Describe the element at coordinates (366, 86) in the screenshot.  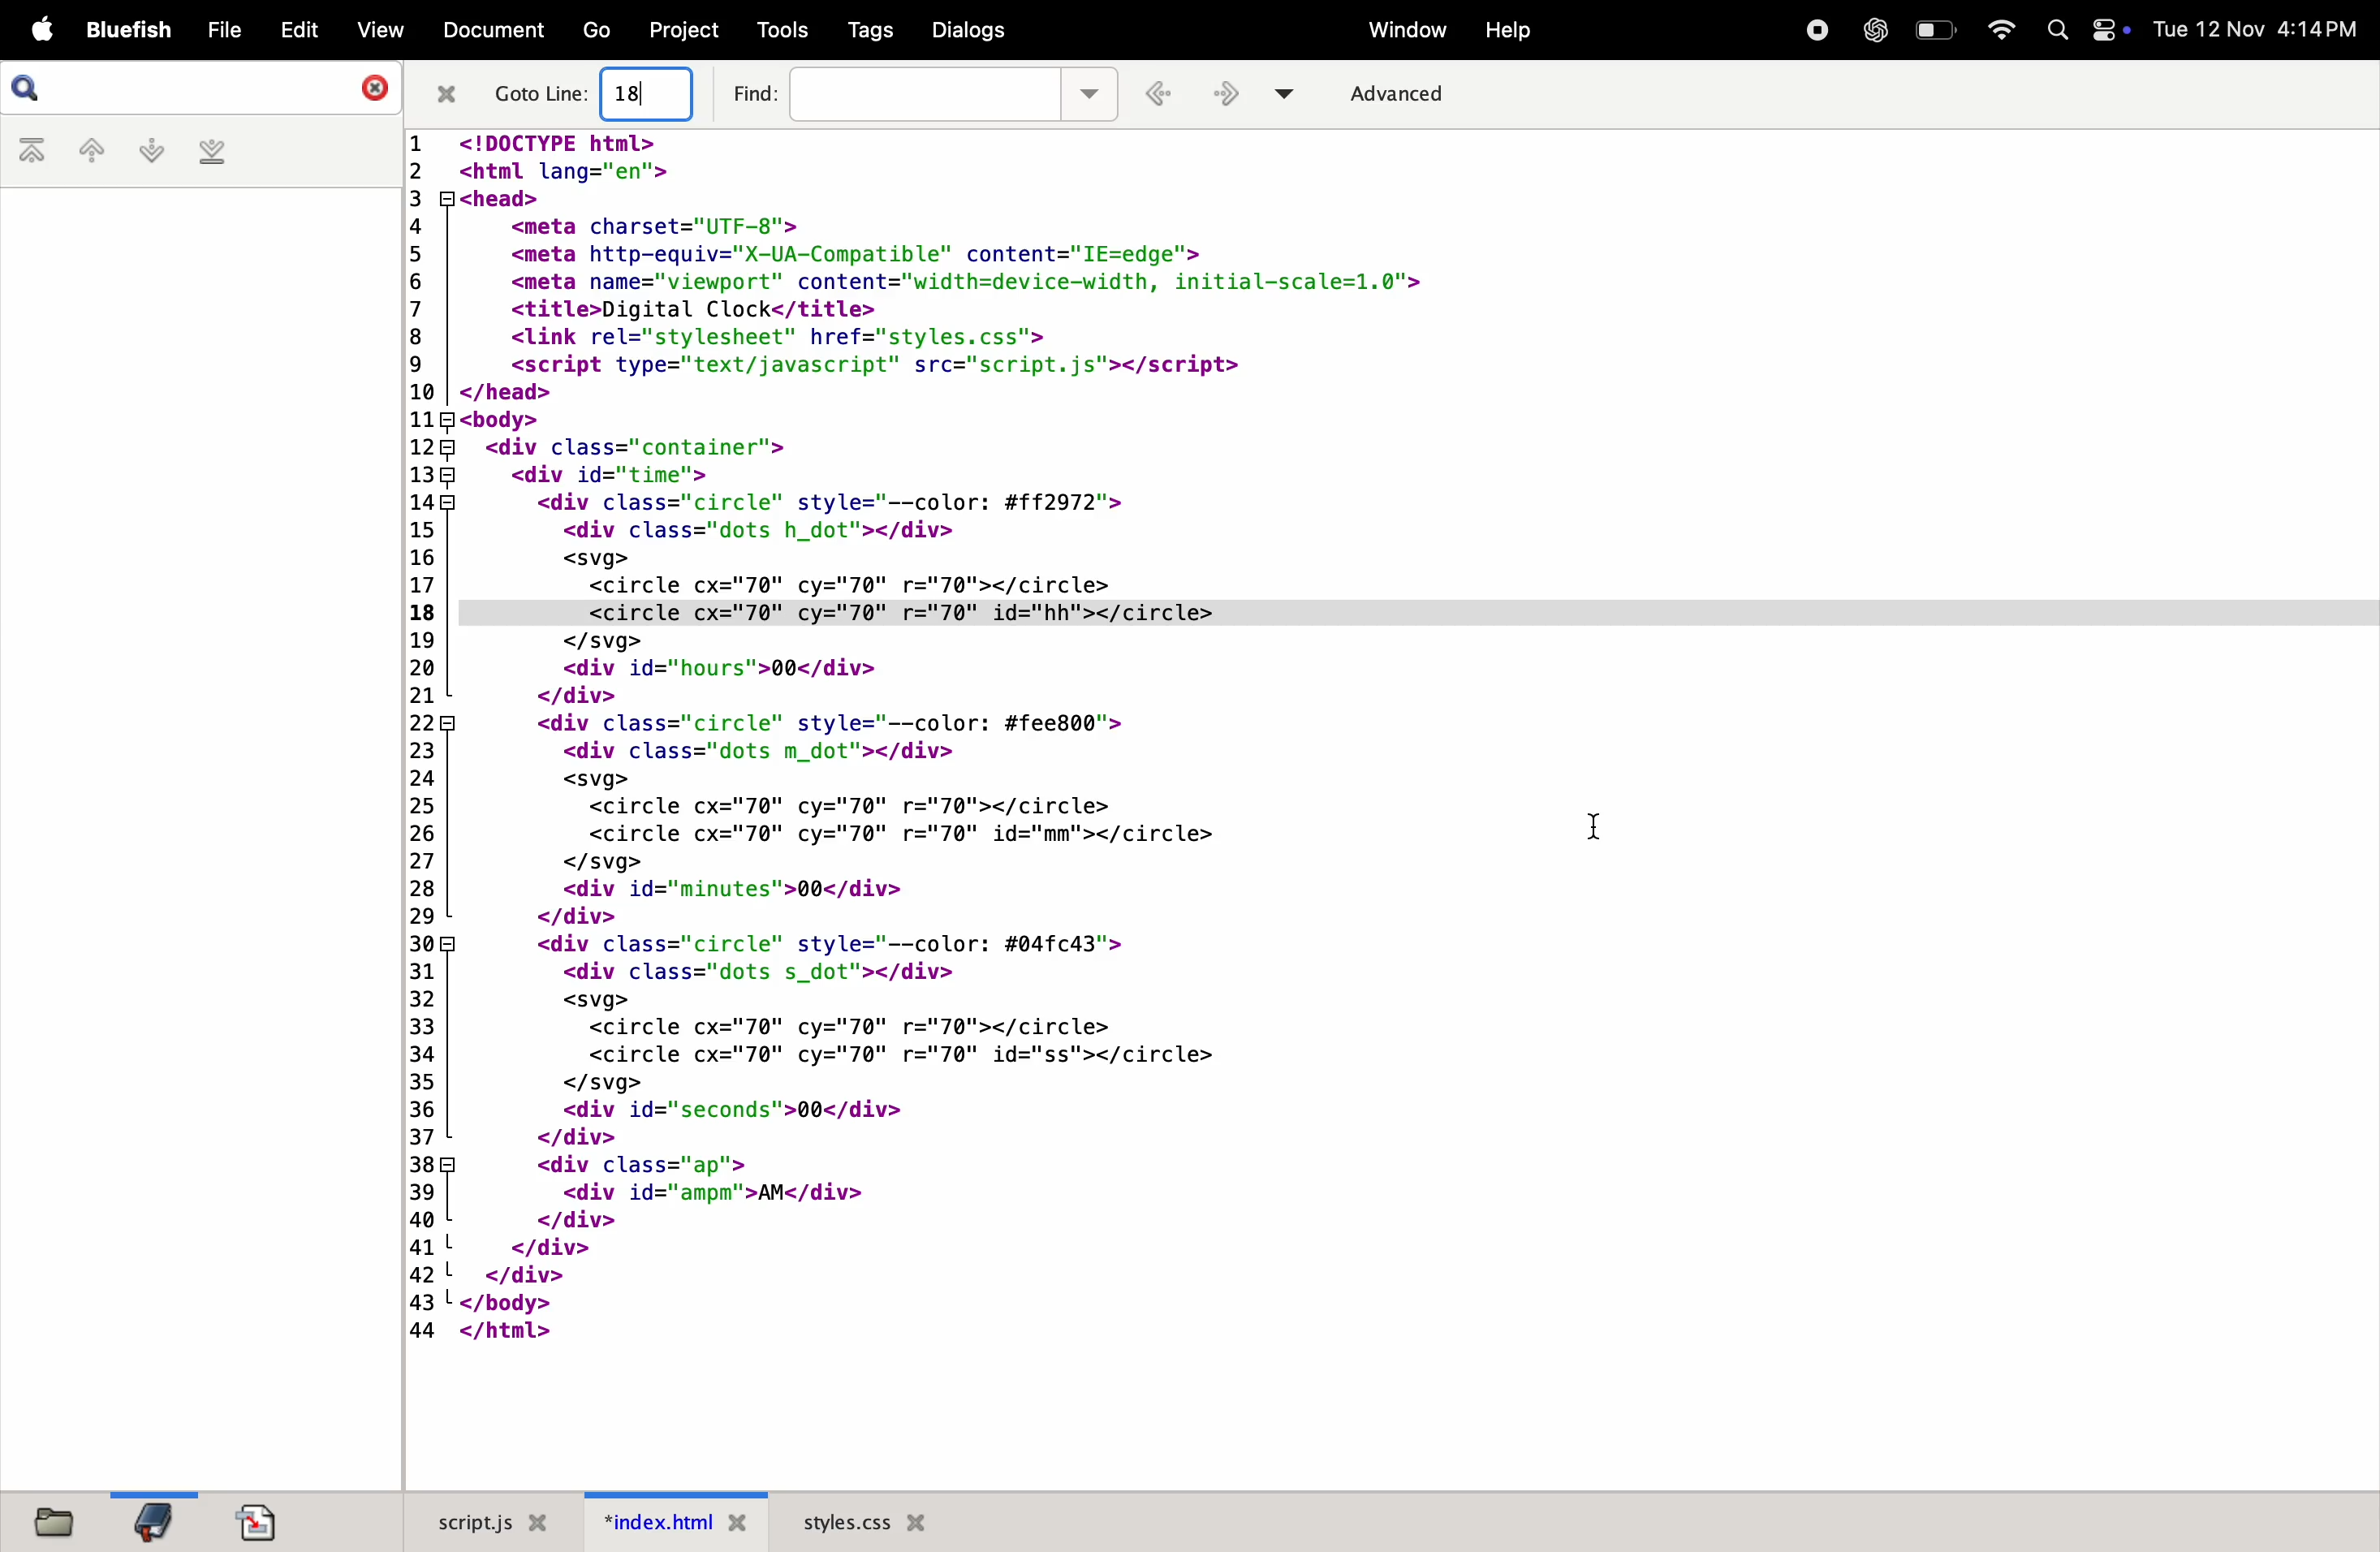
I see `close` at that location.